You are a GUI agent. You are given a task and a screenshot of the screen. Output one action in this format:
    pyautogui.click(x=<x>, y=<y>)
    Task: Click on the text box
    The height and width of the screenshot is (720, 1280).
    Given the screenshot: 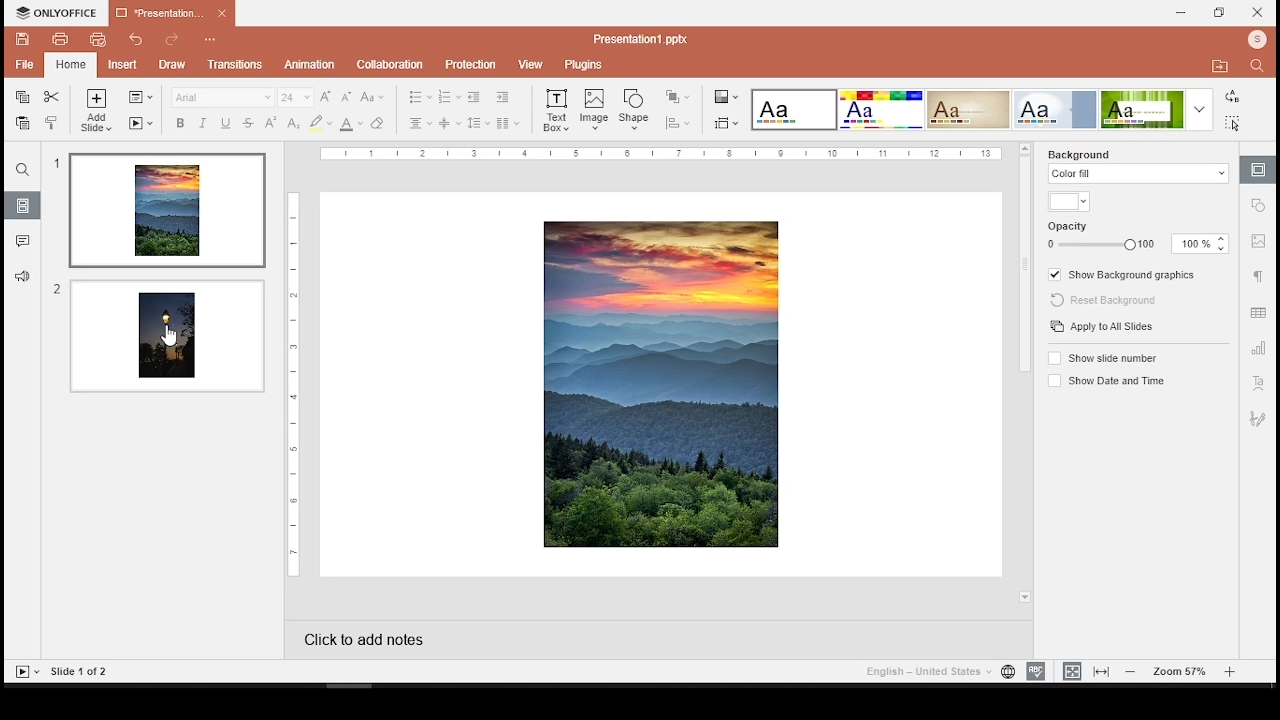 What is the action you would take?
    pyautogui.click(x=556, y=112)
    